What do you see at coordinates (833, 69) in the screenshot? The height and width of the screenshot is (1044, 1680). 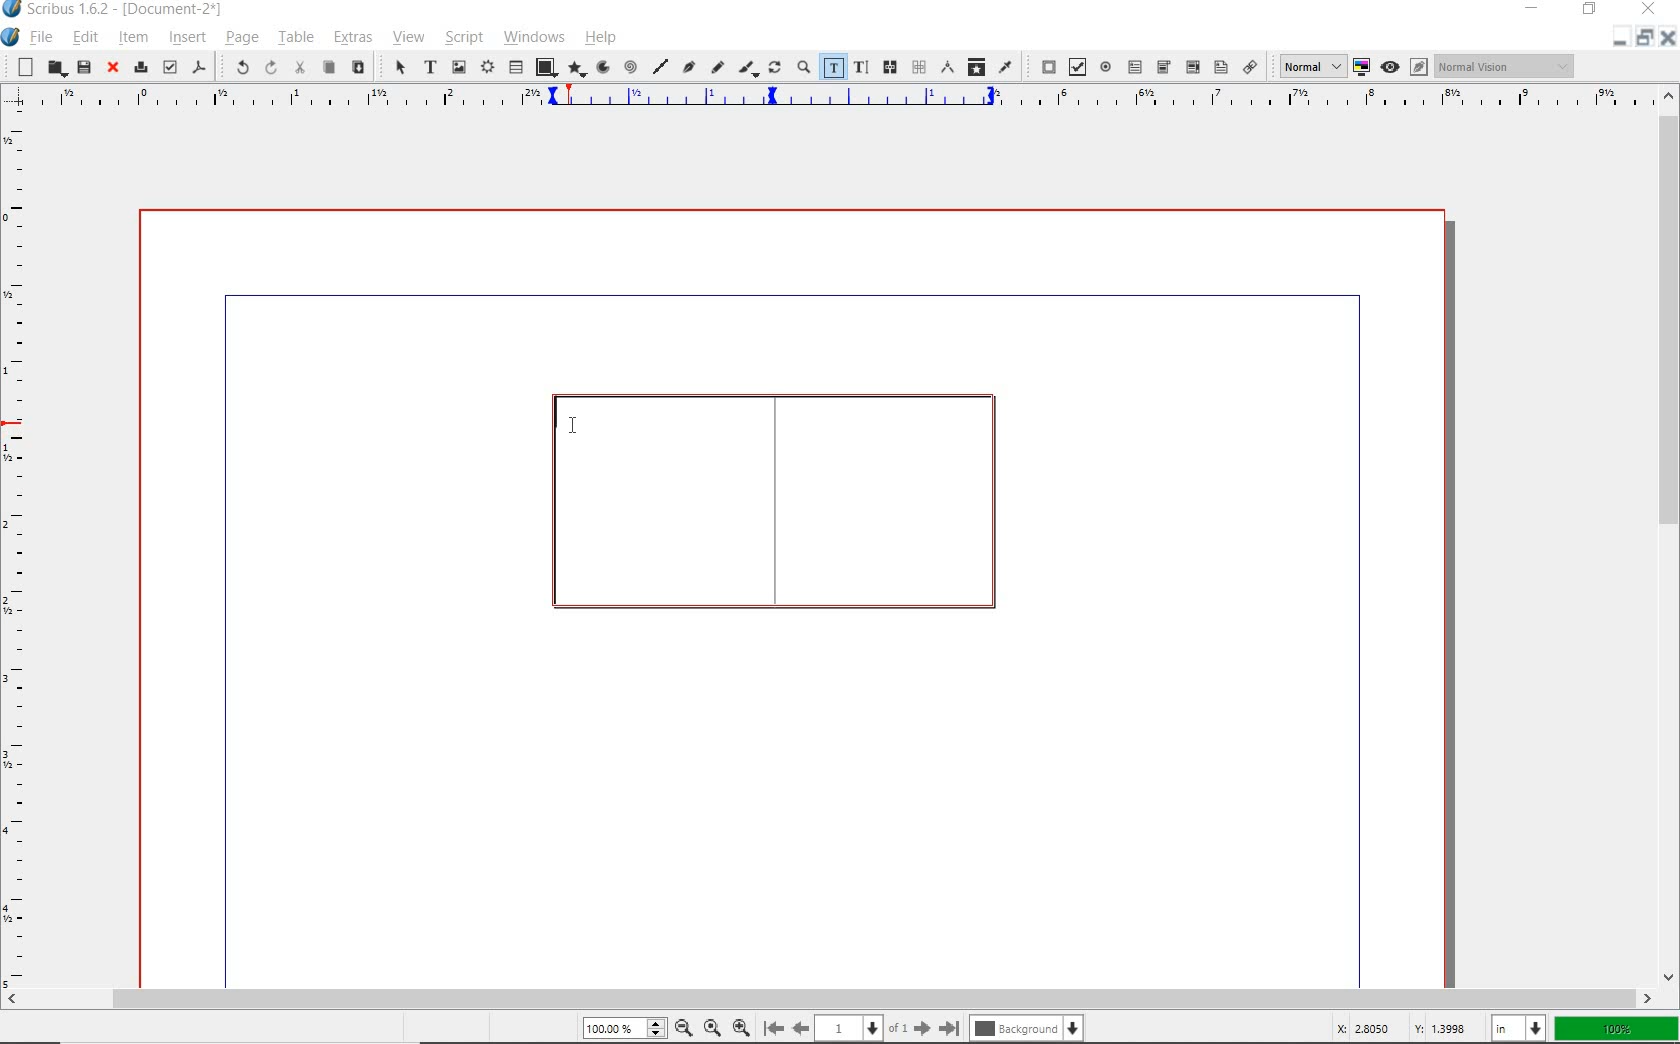 I see `edit contents of frame` at bounding box center [833, 69].